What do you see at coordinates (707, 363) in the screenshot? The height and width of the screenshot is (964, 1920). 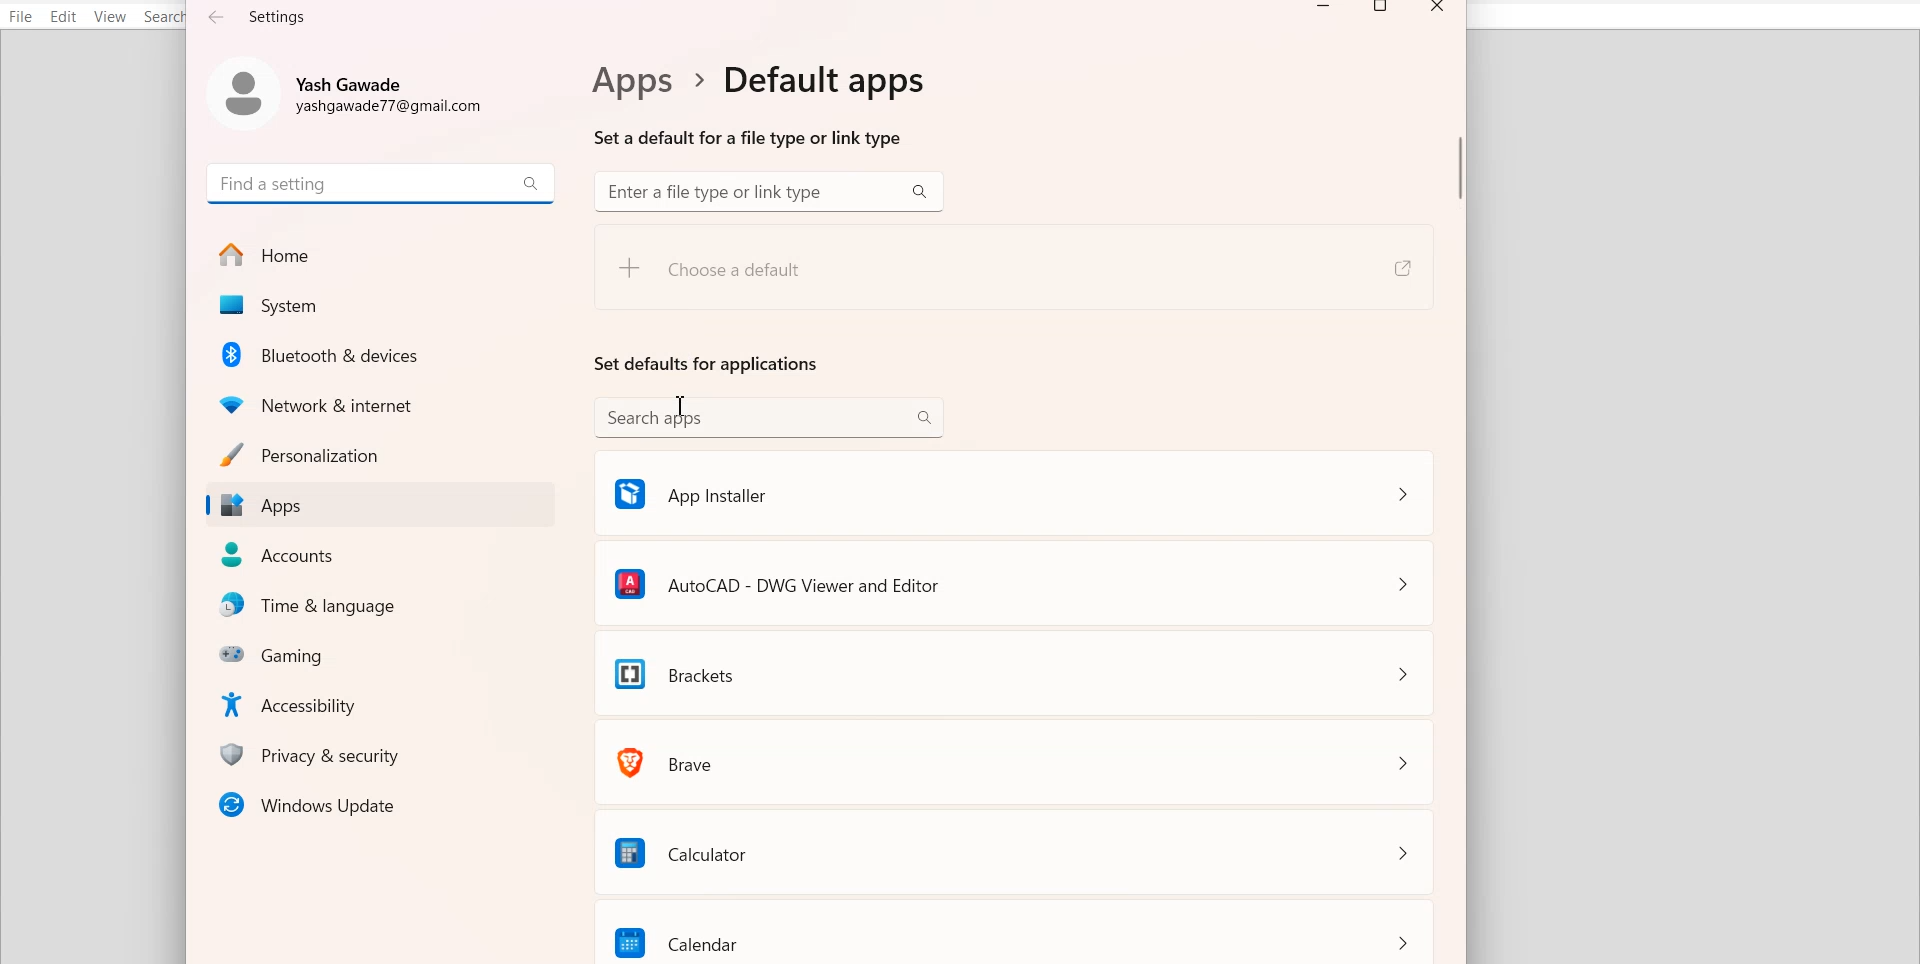 I see `Text` at bounding box center [707, 363].